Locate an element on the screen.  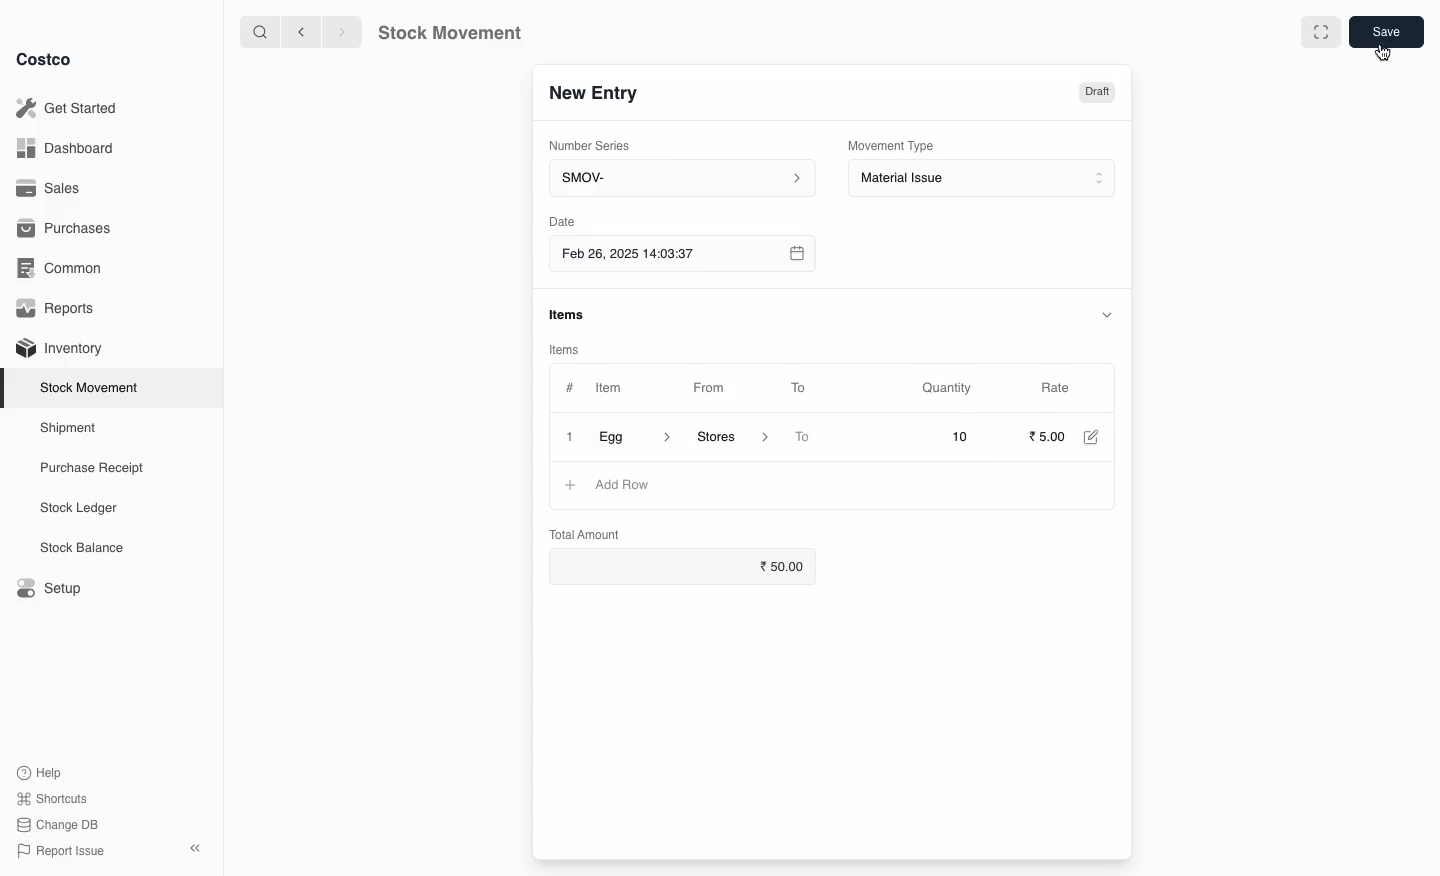
Rate is located at coordinates (1056, 385).